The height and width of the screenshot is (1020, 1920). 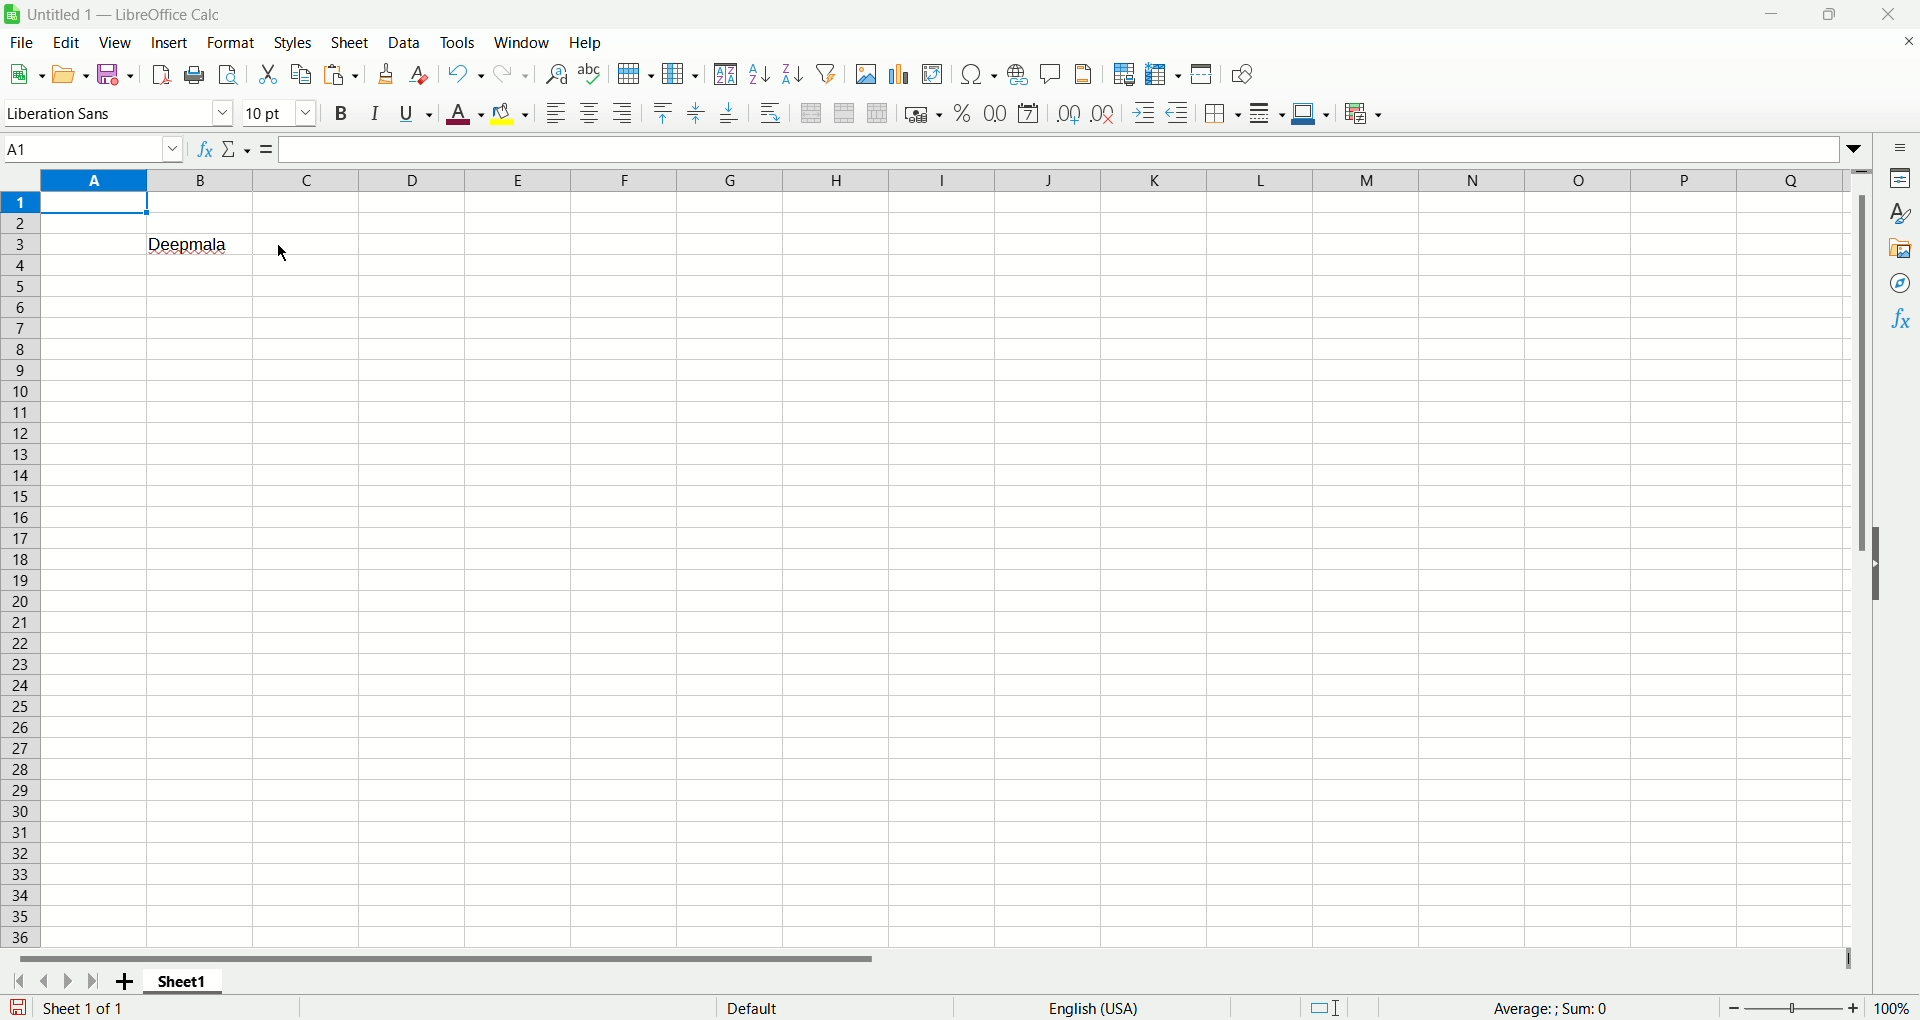 What do you see at coordinates (1178, 112) in the screenshot?
I see `Decrease indent` at bounding box center [1178, 112].